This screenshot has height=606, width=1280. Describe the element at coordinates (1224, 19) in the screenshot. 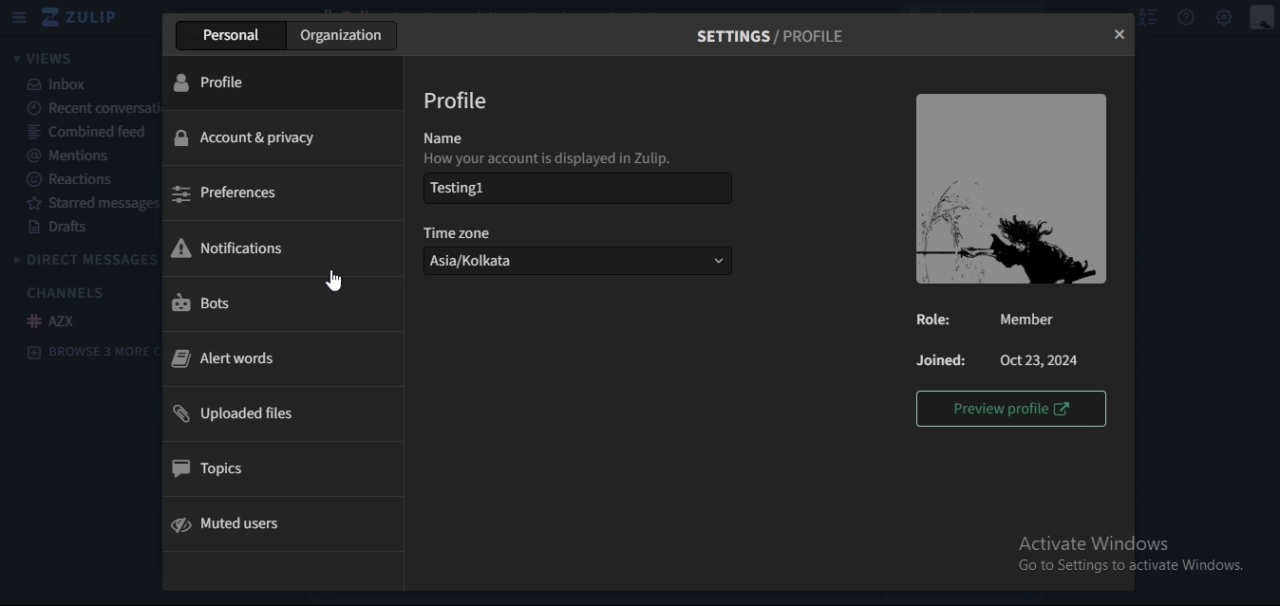

I see `main menu` at that location.